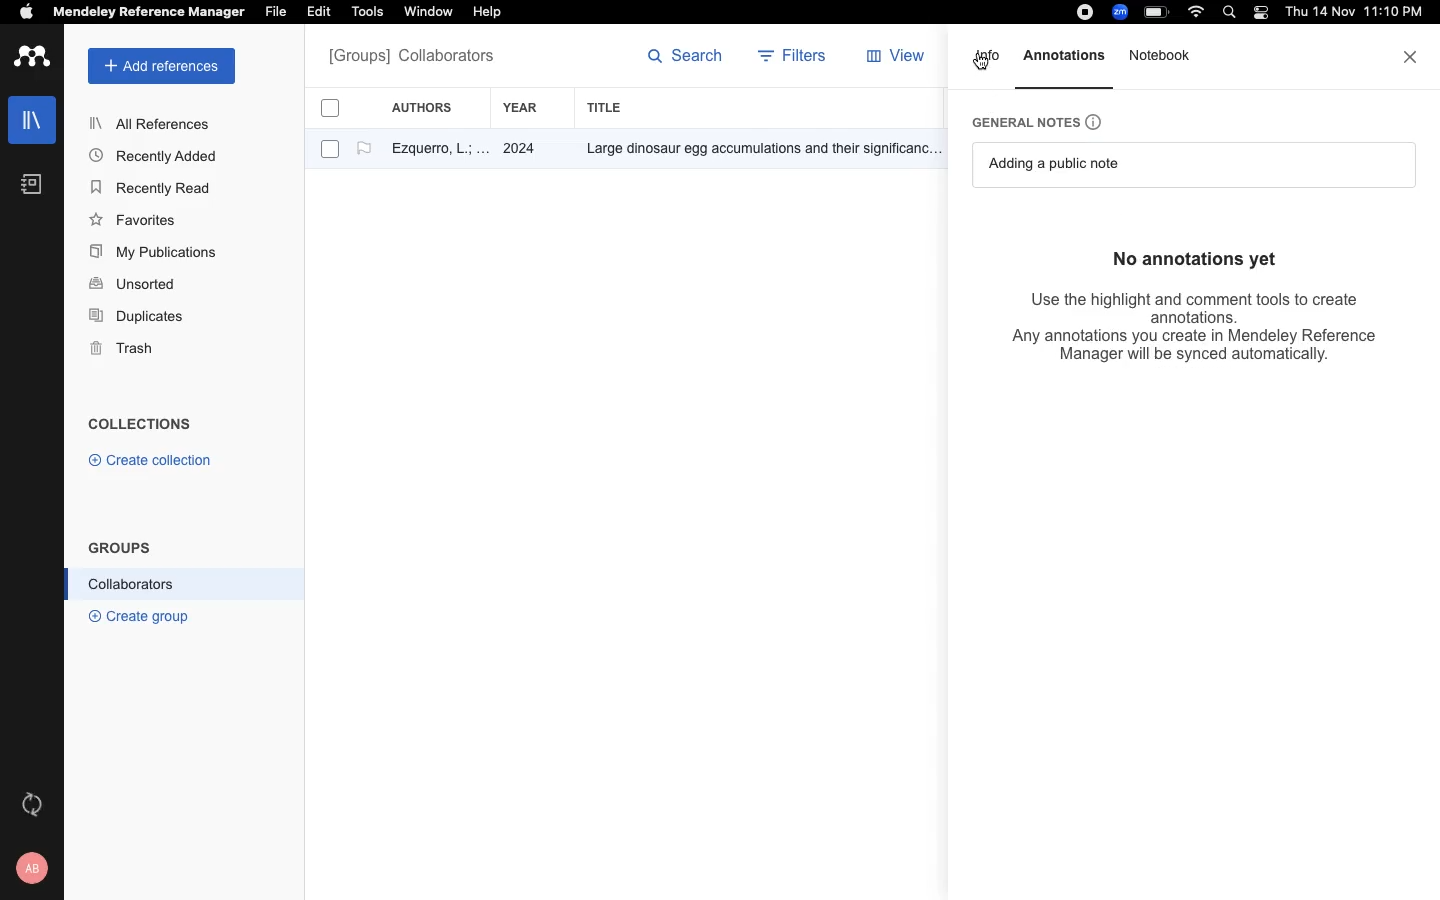  I want to click on © Create collection, so click(151, 464).